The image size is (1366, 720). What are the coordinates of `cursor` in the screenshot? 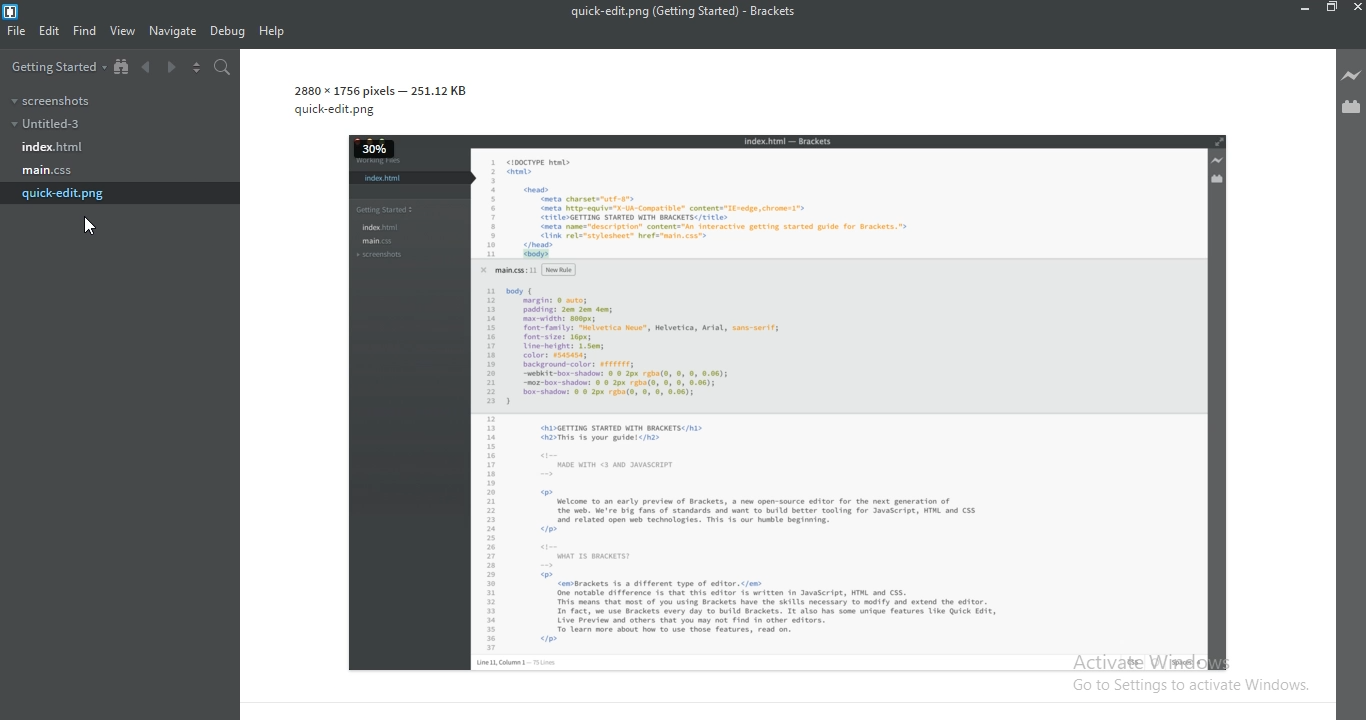 It's located at (94, 227).